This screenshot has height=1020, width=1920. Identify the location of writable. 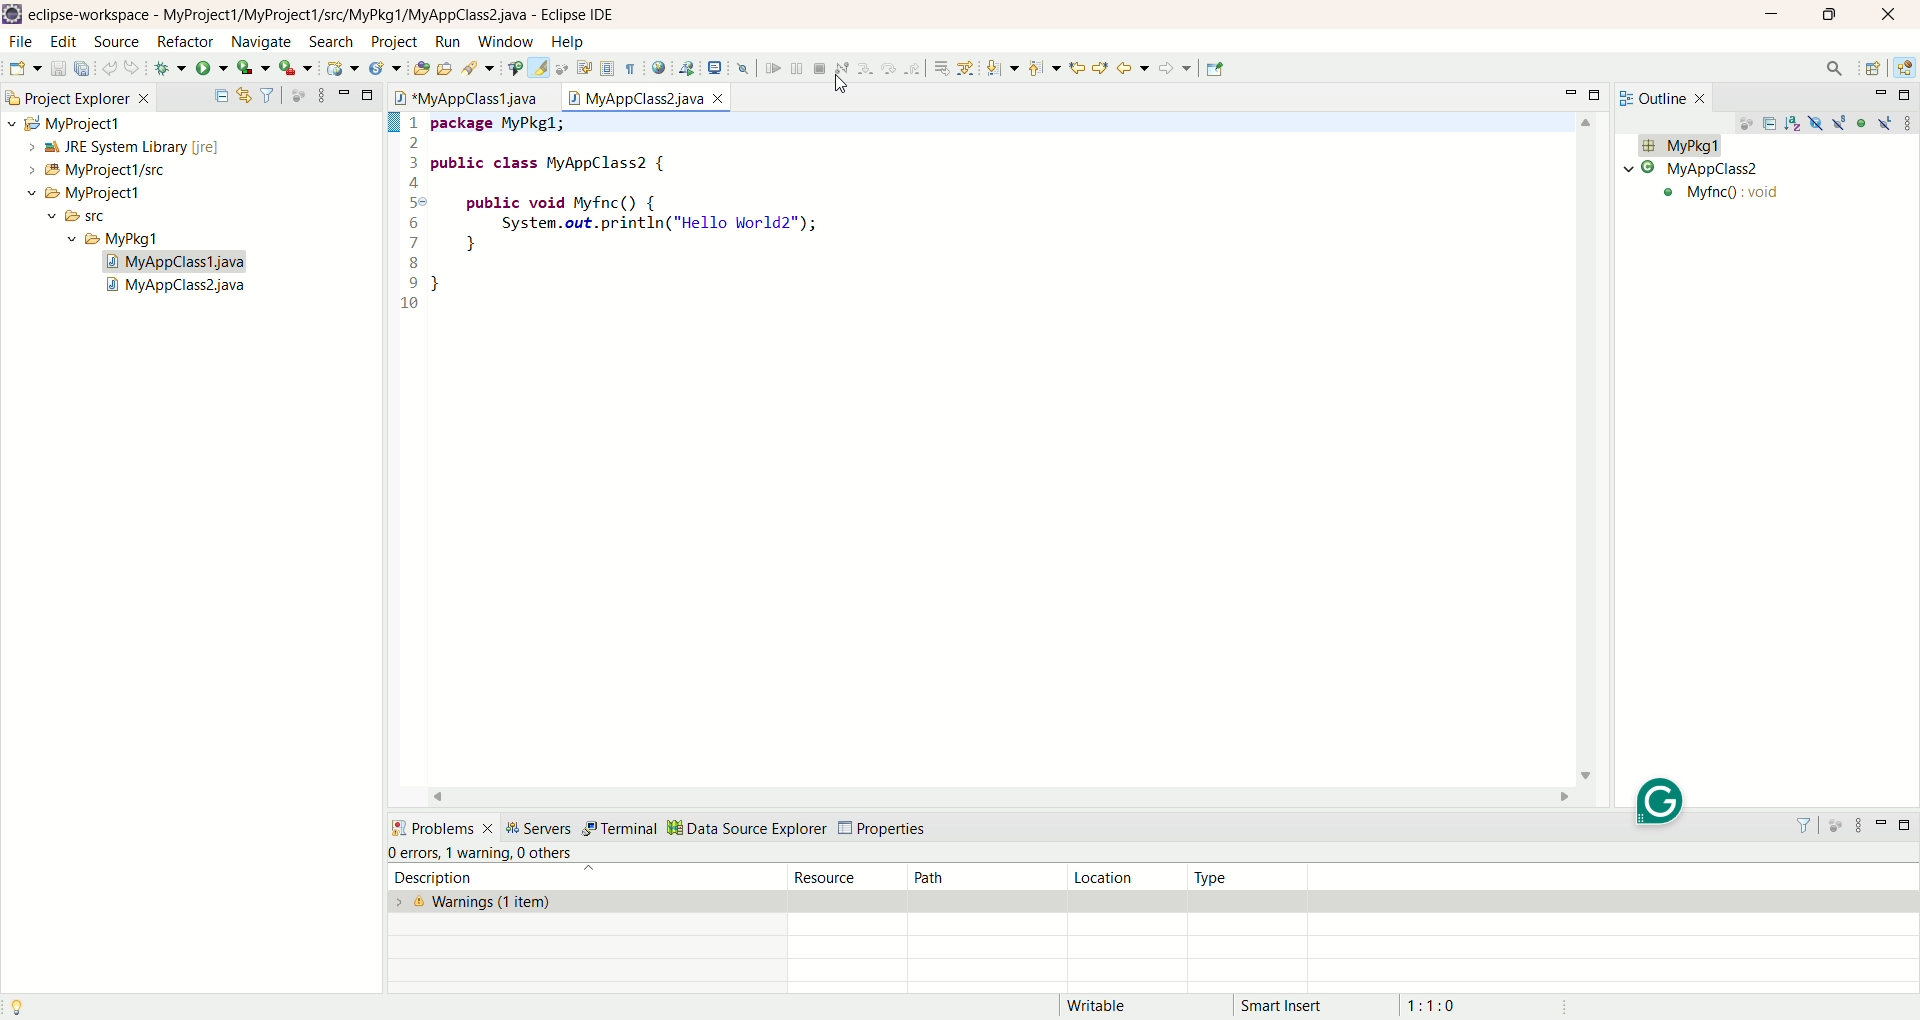
(1108, 1006).